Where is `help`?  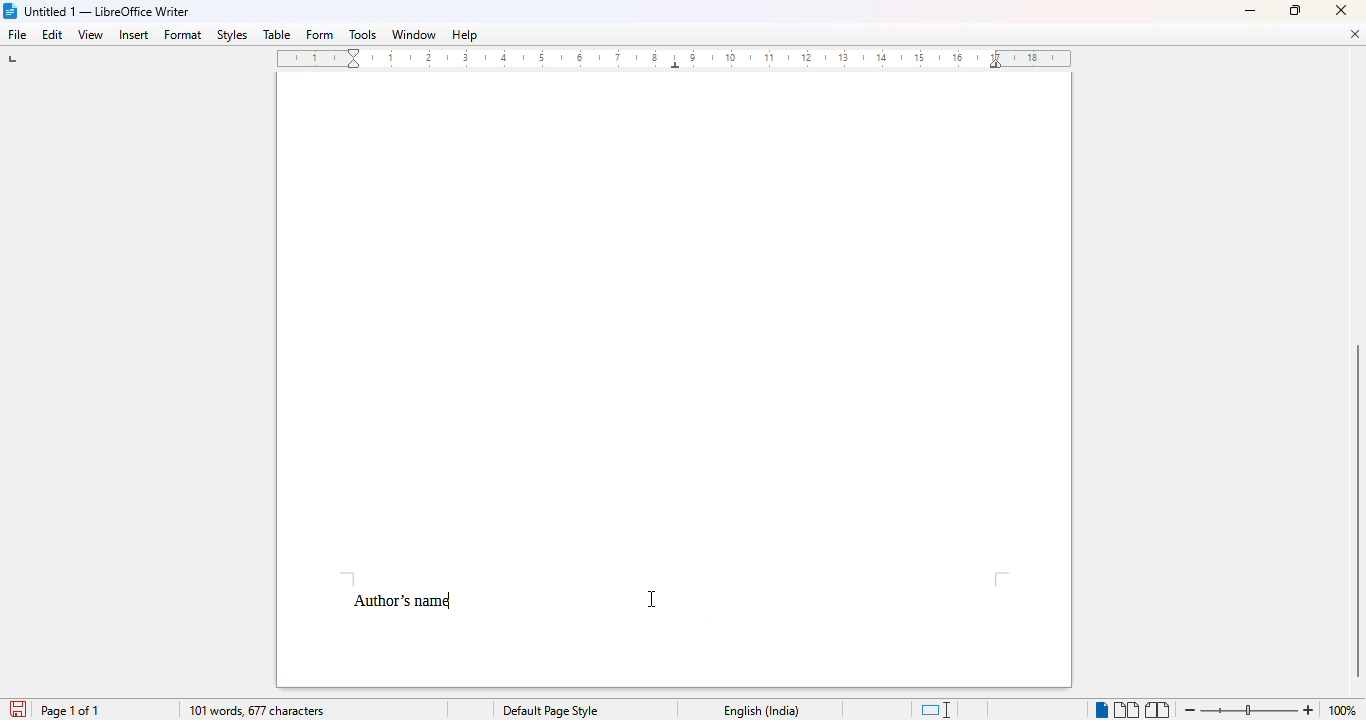
help is located at coordinates (464, 35).